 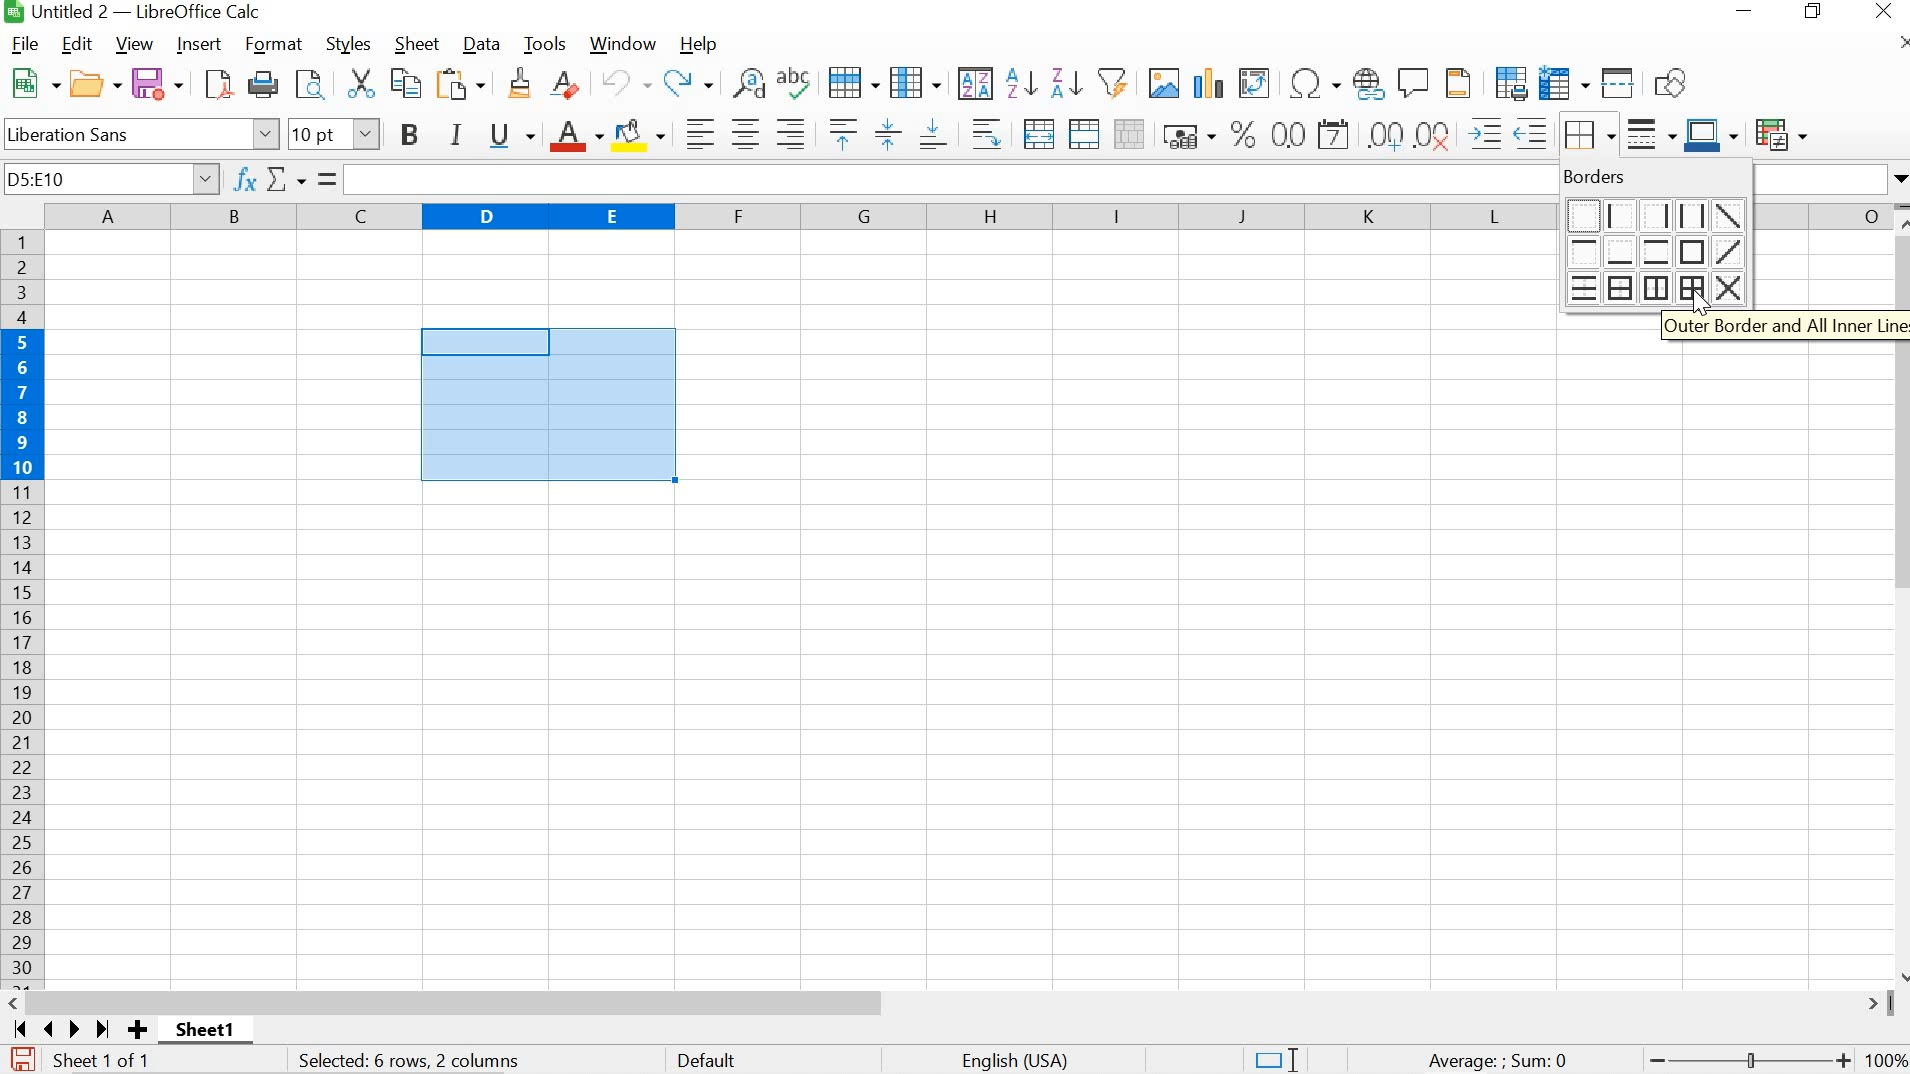 What do you see at coordinates (1255, 81) in the screenshot?
I see `insert or edit pivot table` at bounding box center [1255, 81].